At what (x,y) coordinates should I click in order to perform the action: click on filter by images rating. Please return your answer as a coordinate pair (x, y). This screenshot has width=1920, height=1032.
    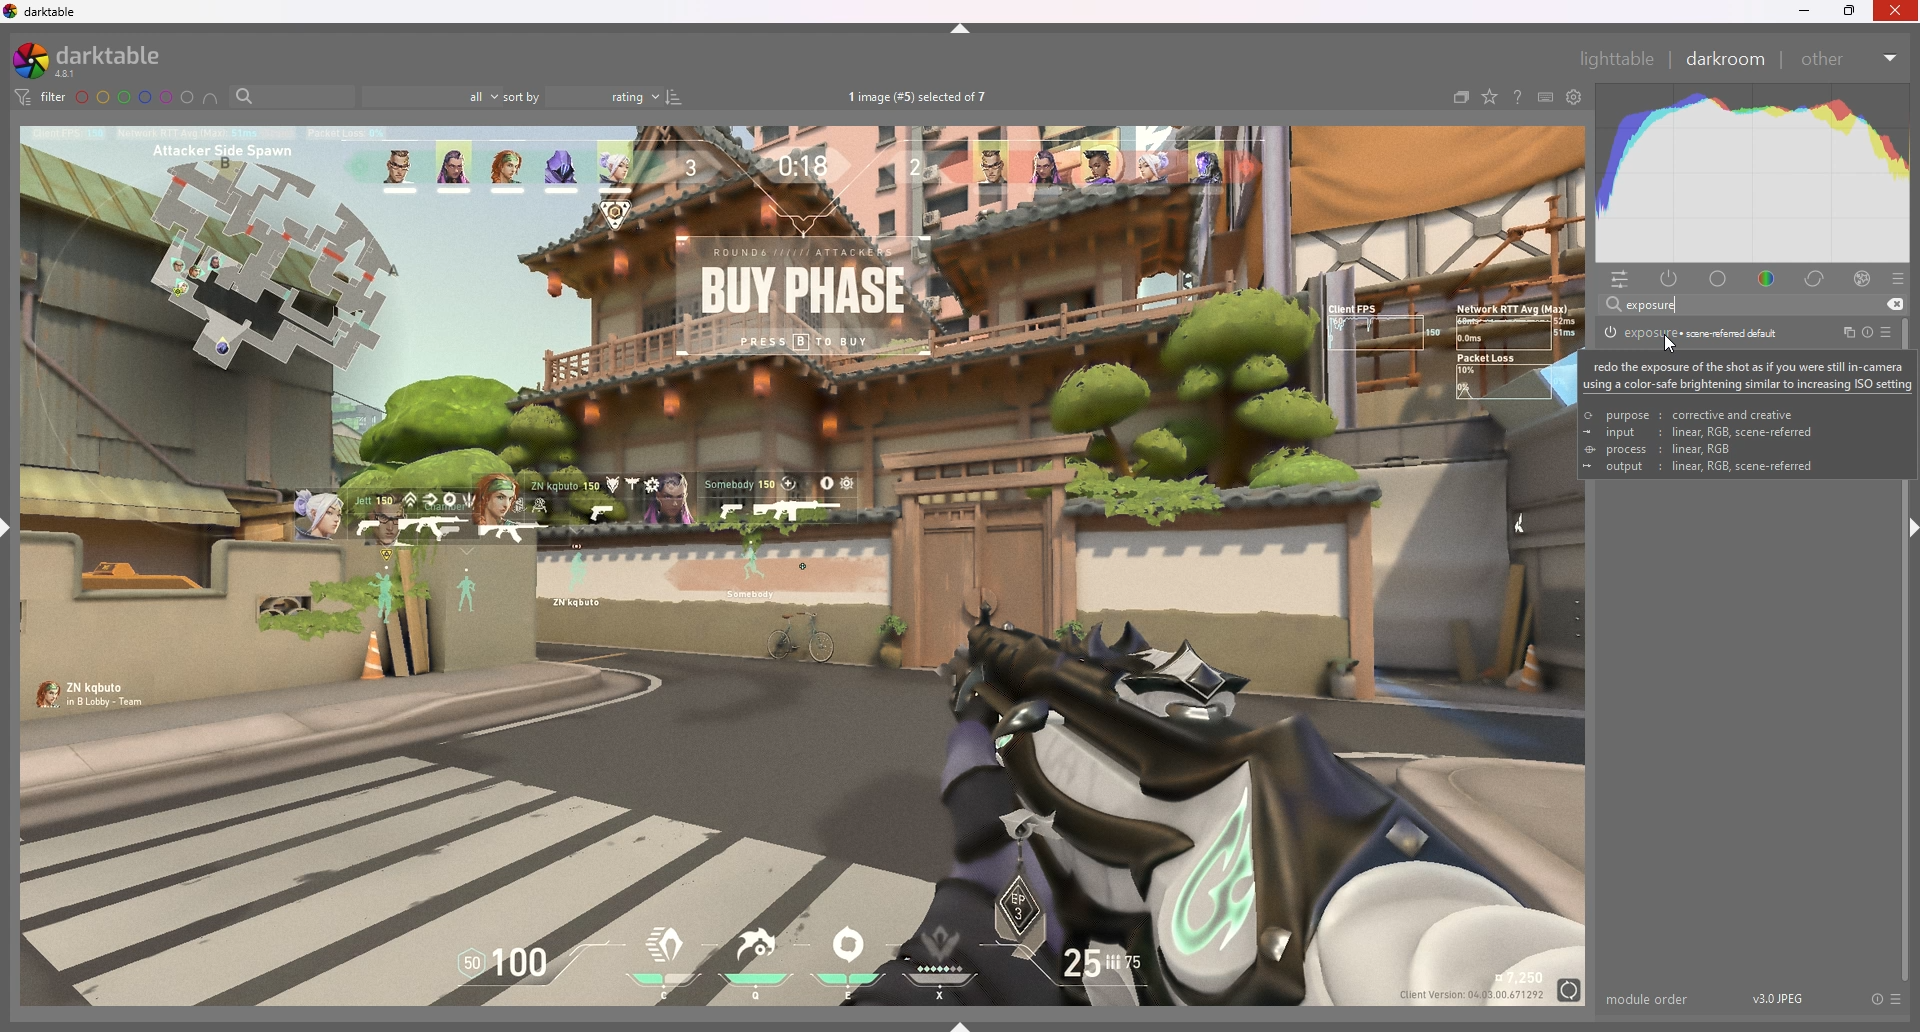
    Looking at the image, I should click on (432, 97).